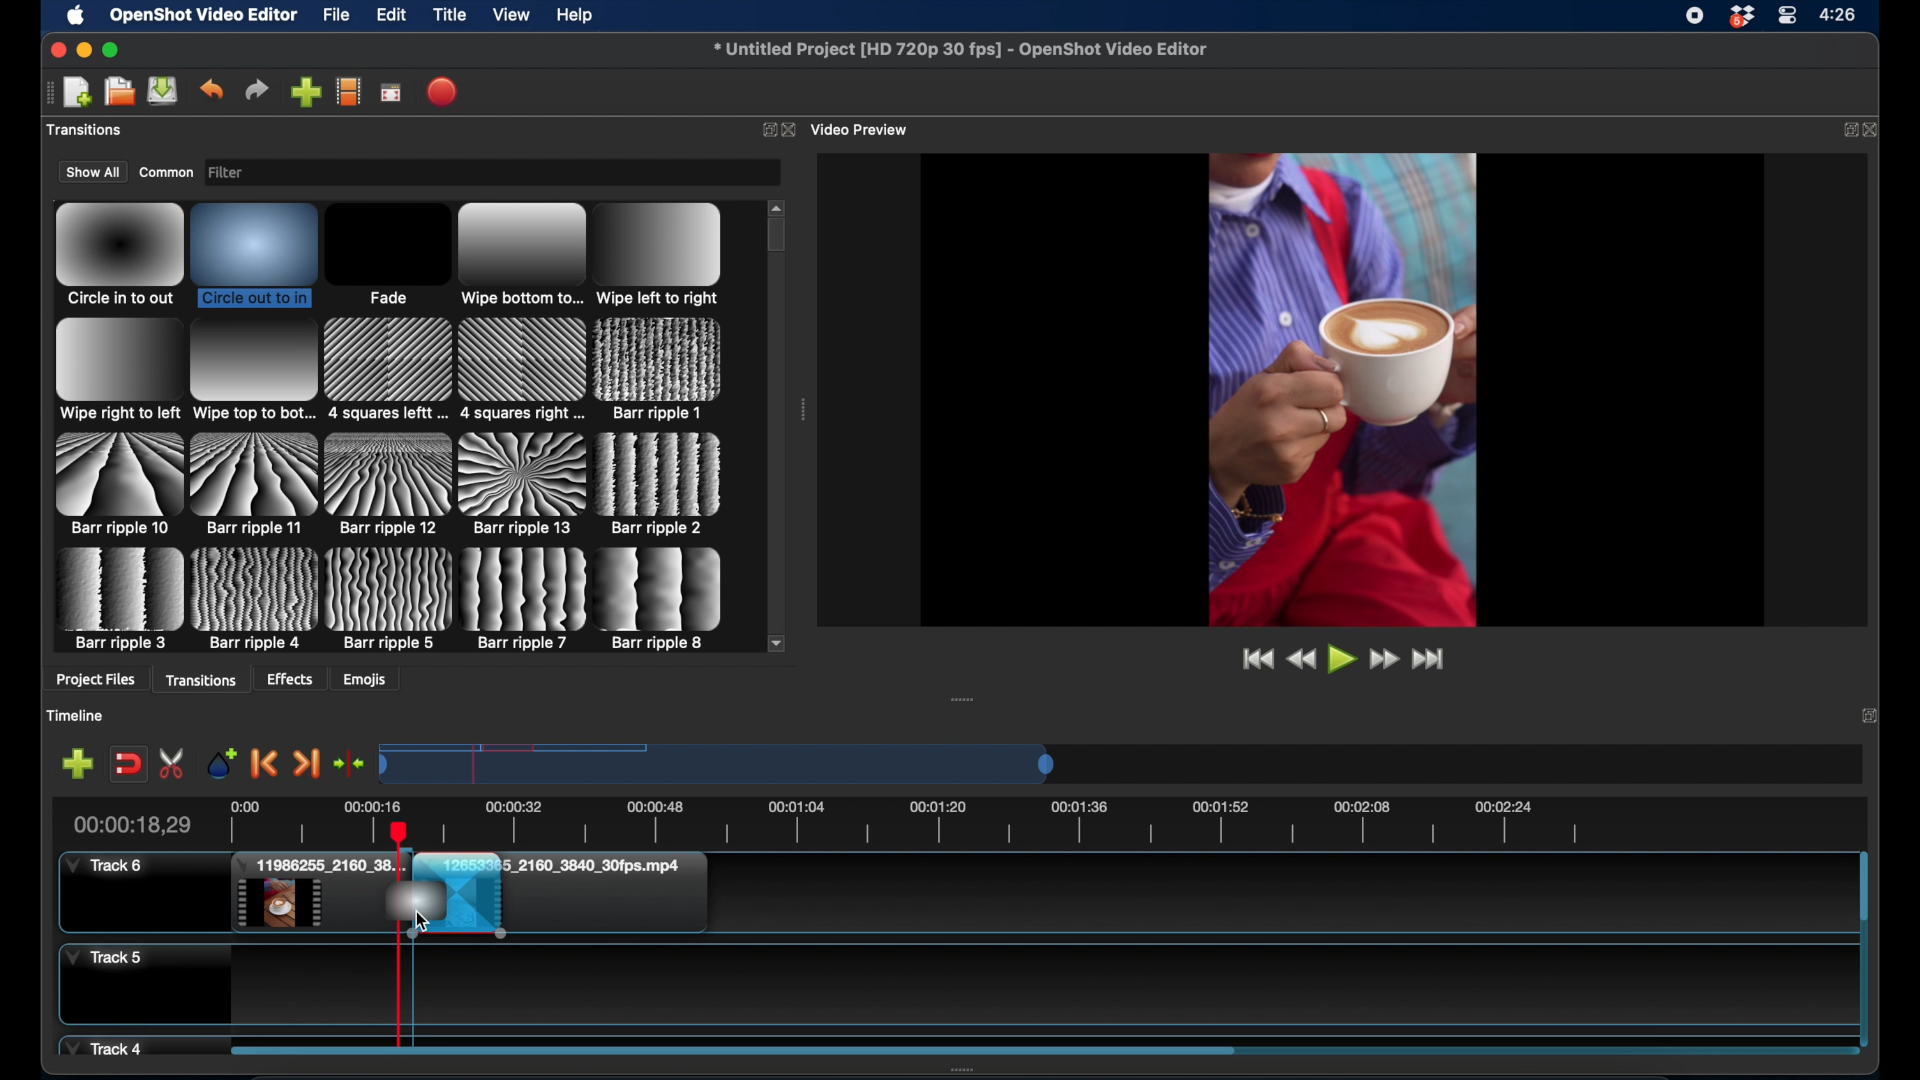  I want to click on expand, so click(766, 129).